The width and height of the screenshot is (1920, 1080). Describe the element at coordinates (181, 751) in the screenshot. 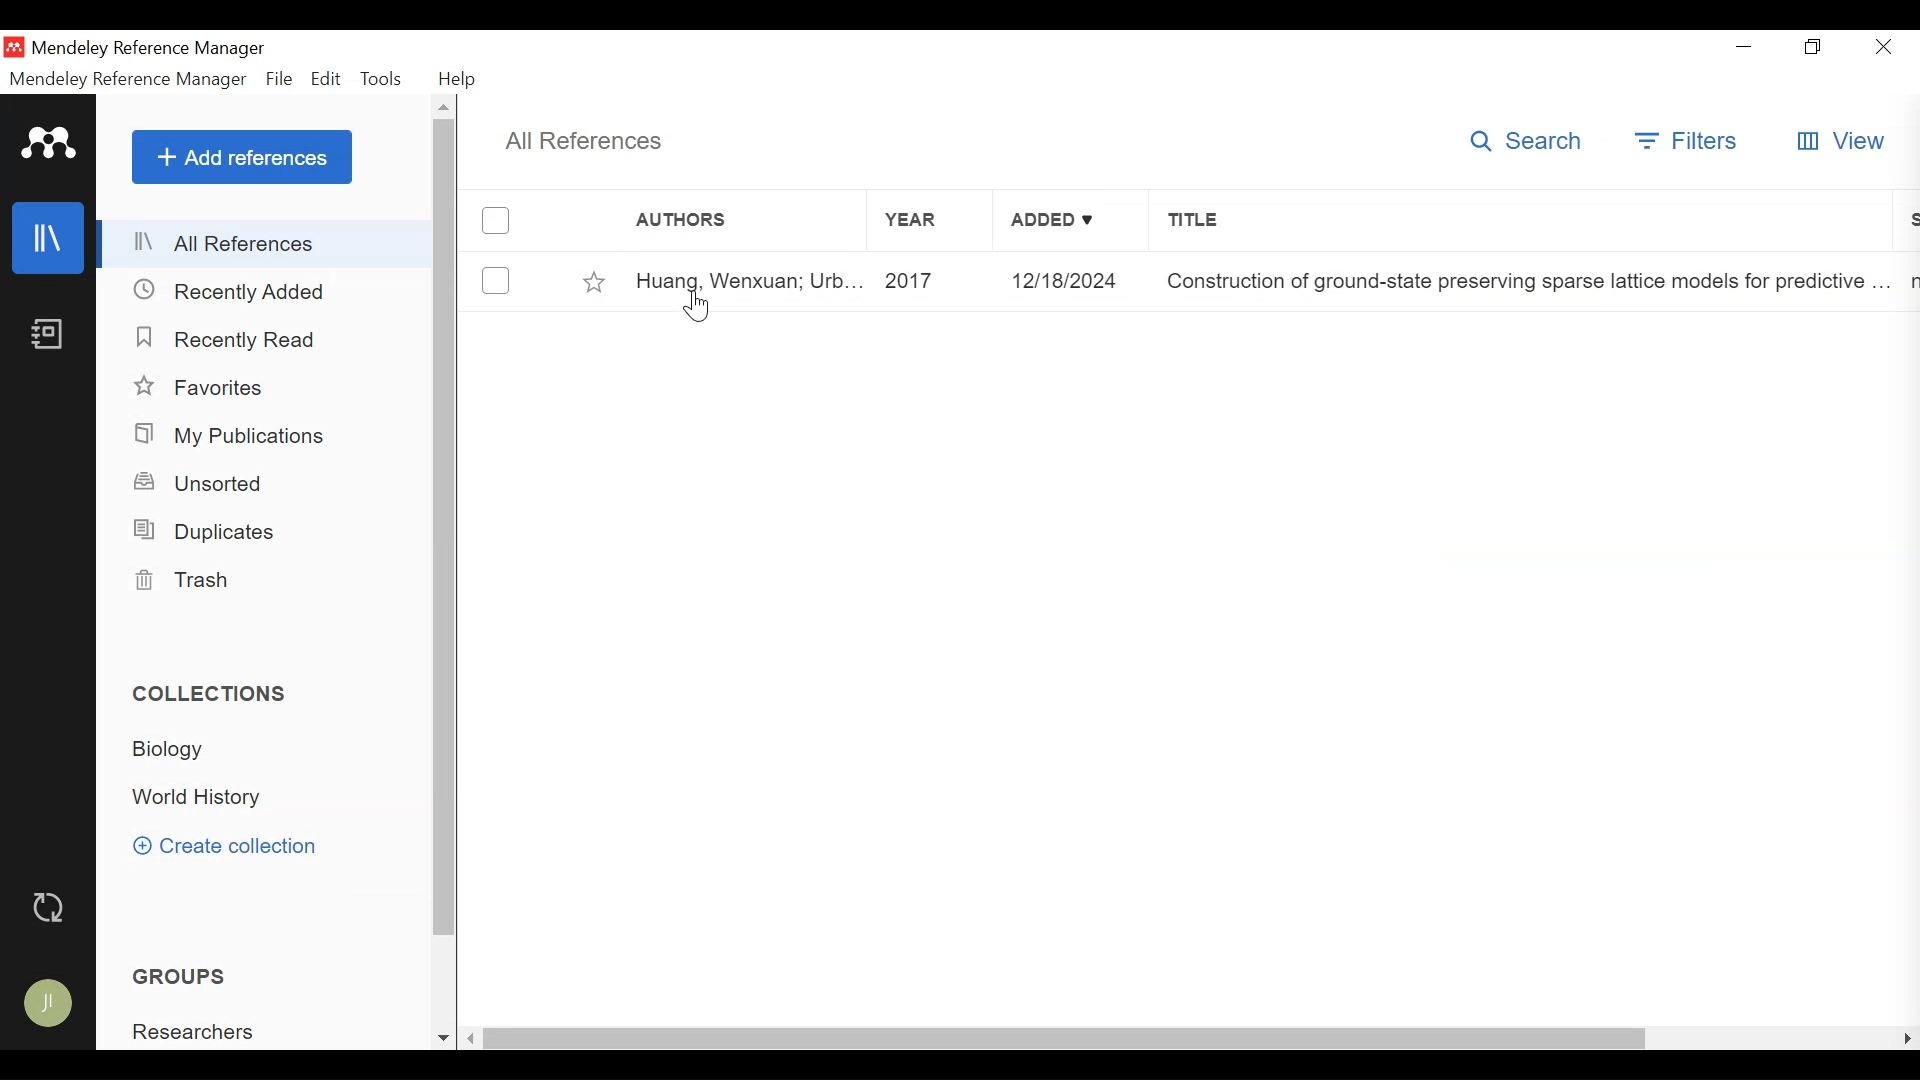

I see `Collection` at that location.